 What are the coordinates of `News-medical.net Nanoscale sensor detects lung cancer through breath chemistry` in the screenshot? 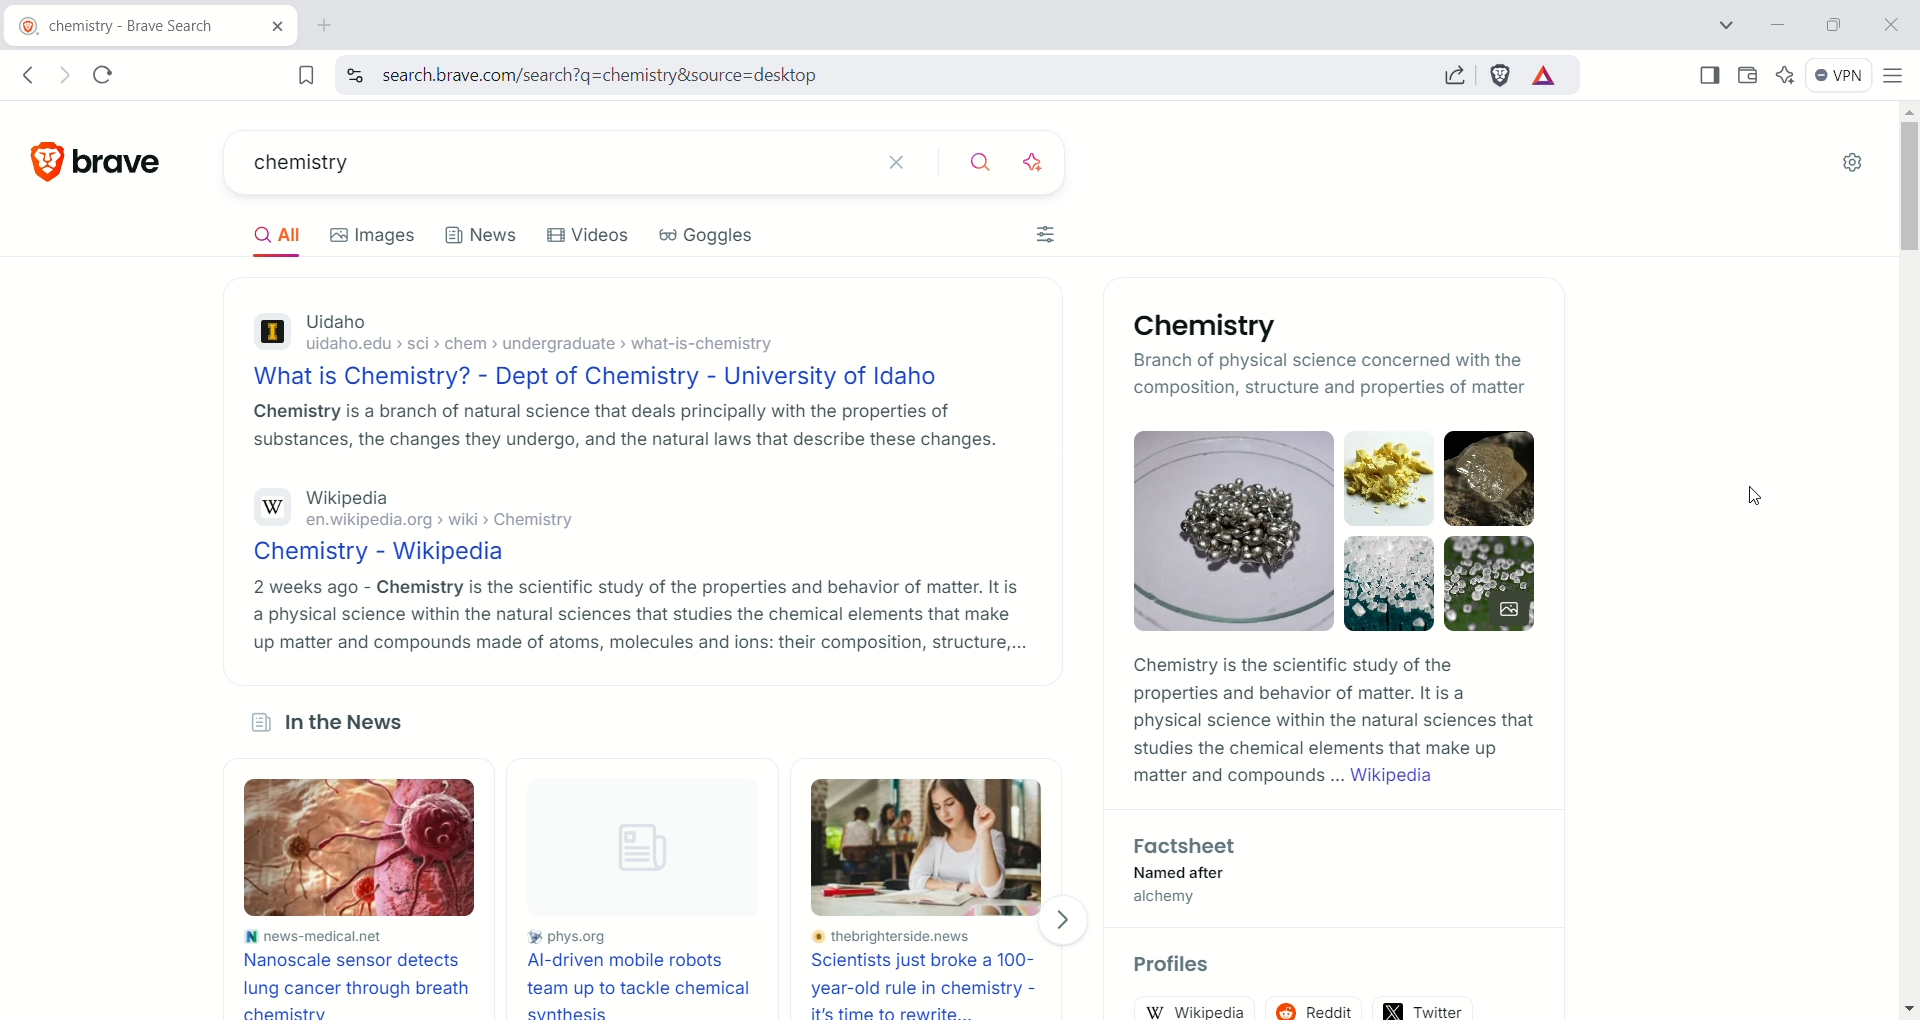 It's located at (356, 972).